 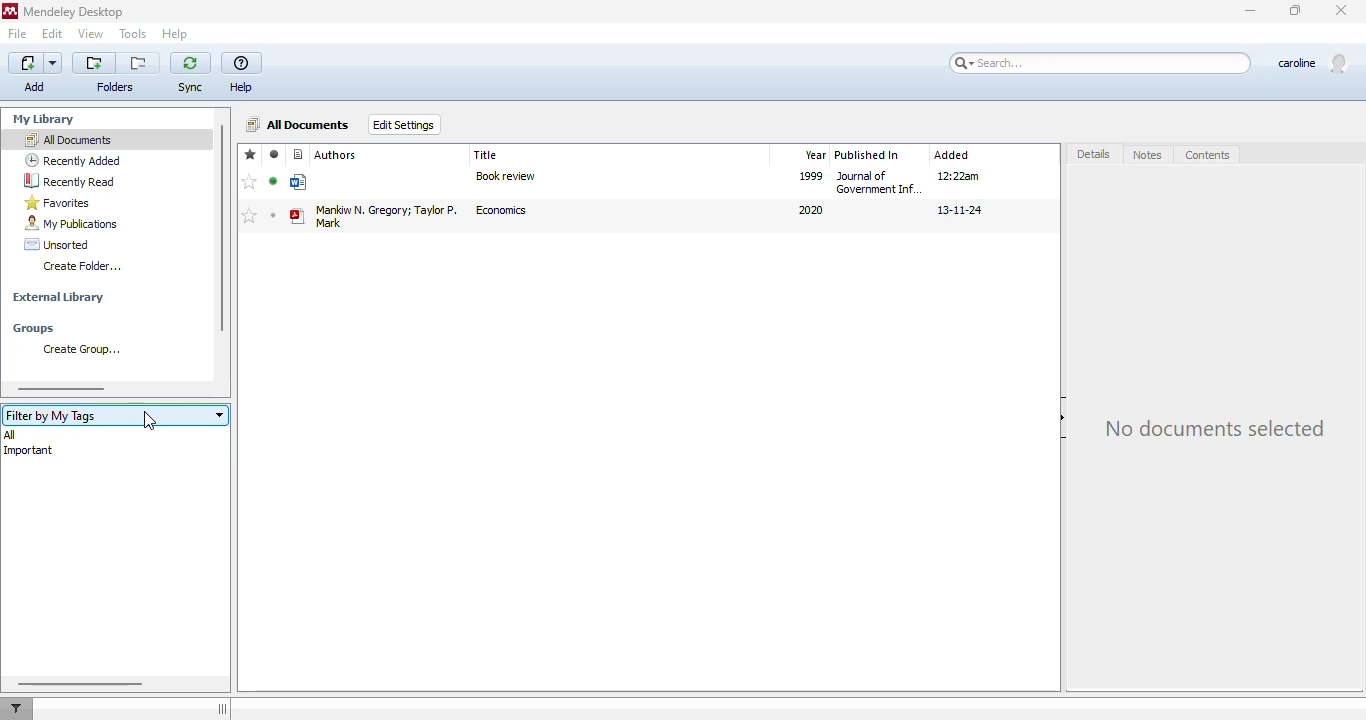 I want to click on help, so click(x=176, y=34).